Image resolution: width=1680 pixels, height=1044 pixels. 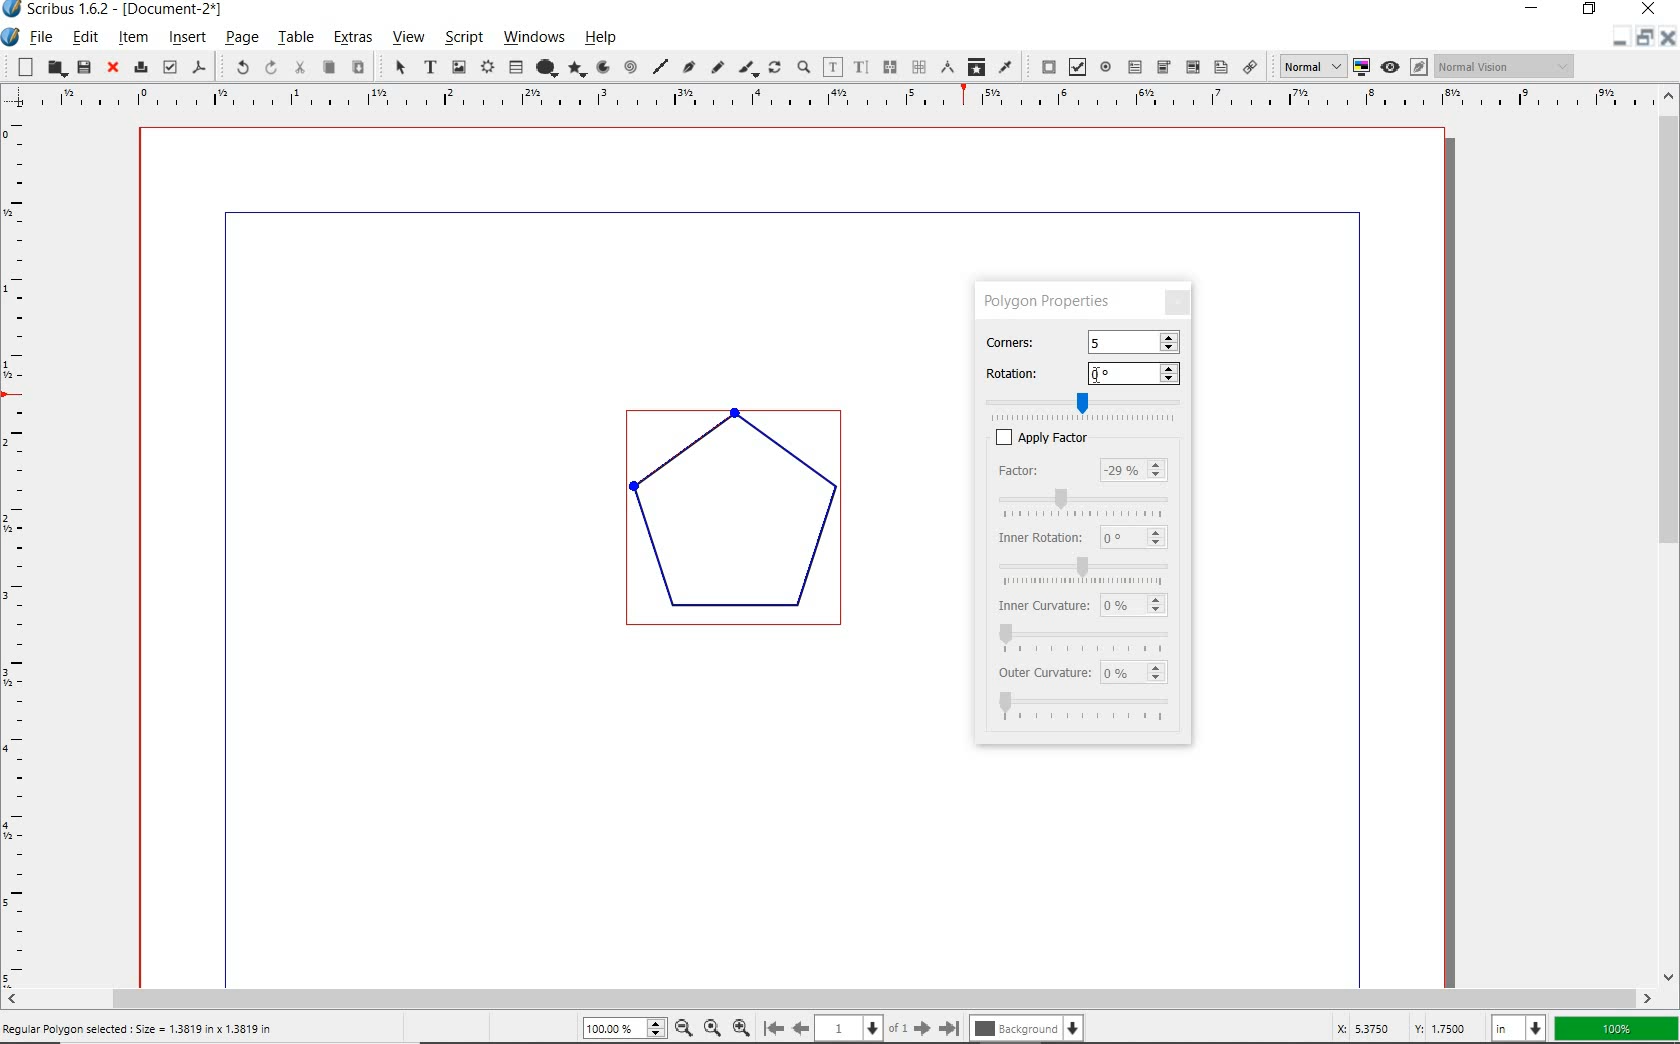 I want to click on Restore, so click(x=1643, y=40).